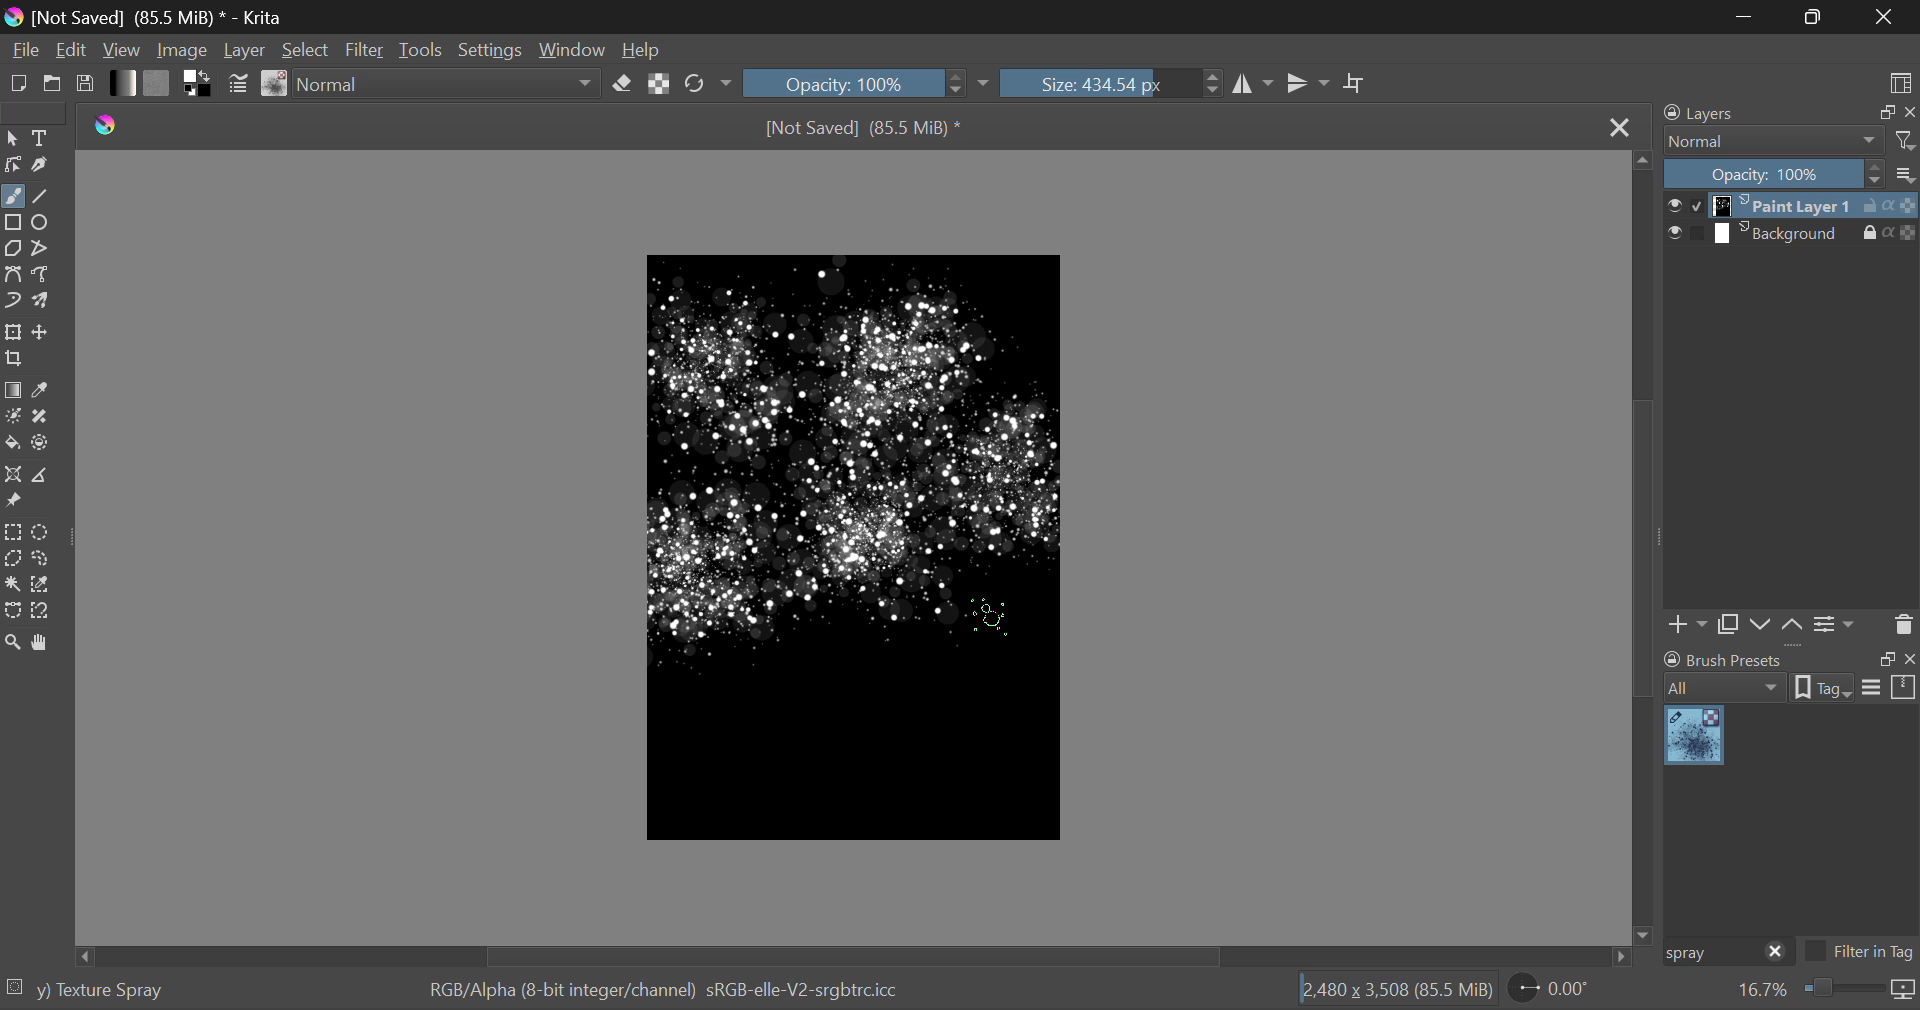 The height and width of the screenshot is (1010, 1920). Describe the element at coordinates (47, 612) in the screenshot. I see `Magnetic Selection` at that location.